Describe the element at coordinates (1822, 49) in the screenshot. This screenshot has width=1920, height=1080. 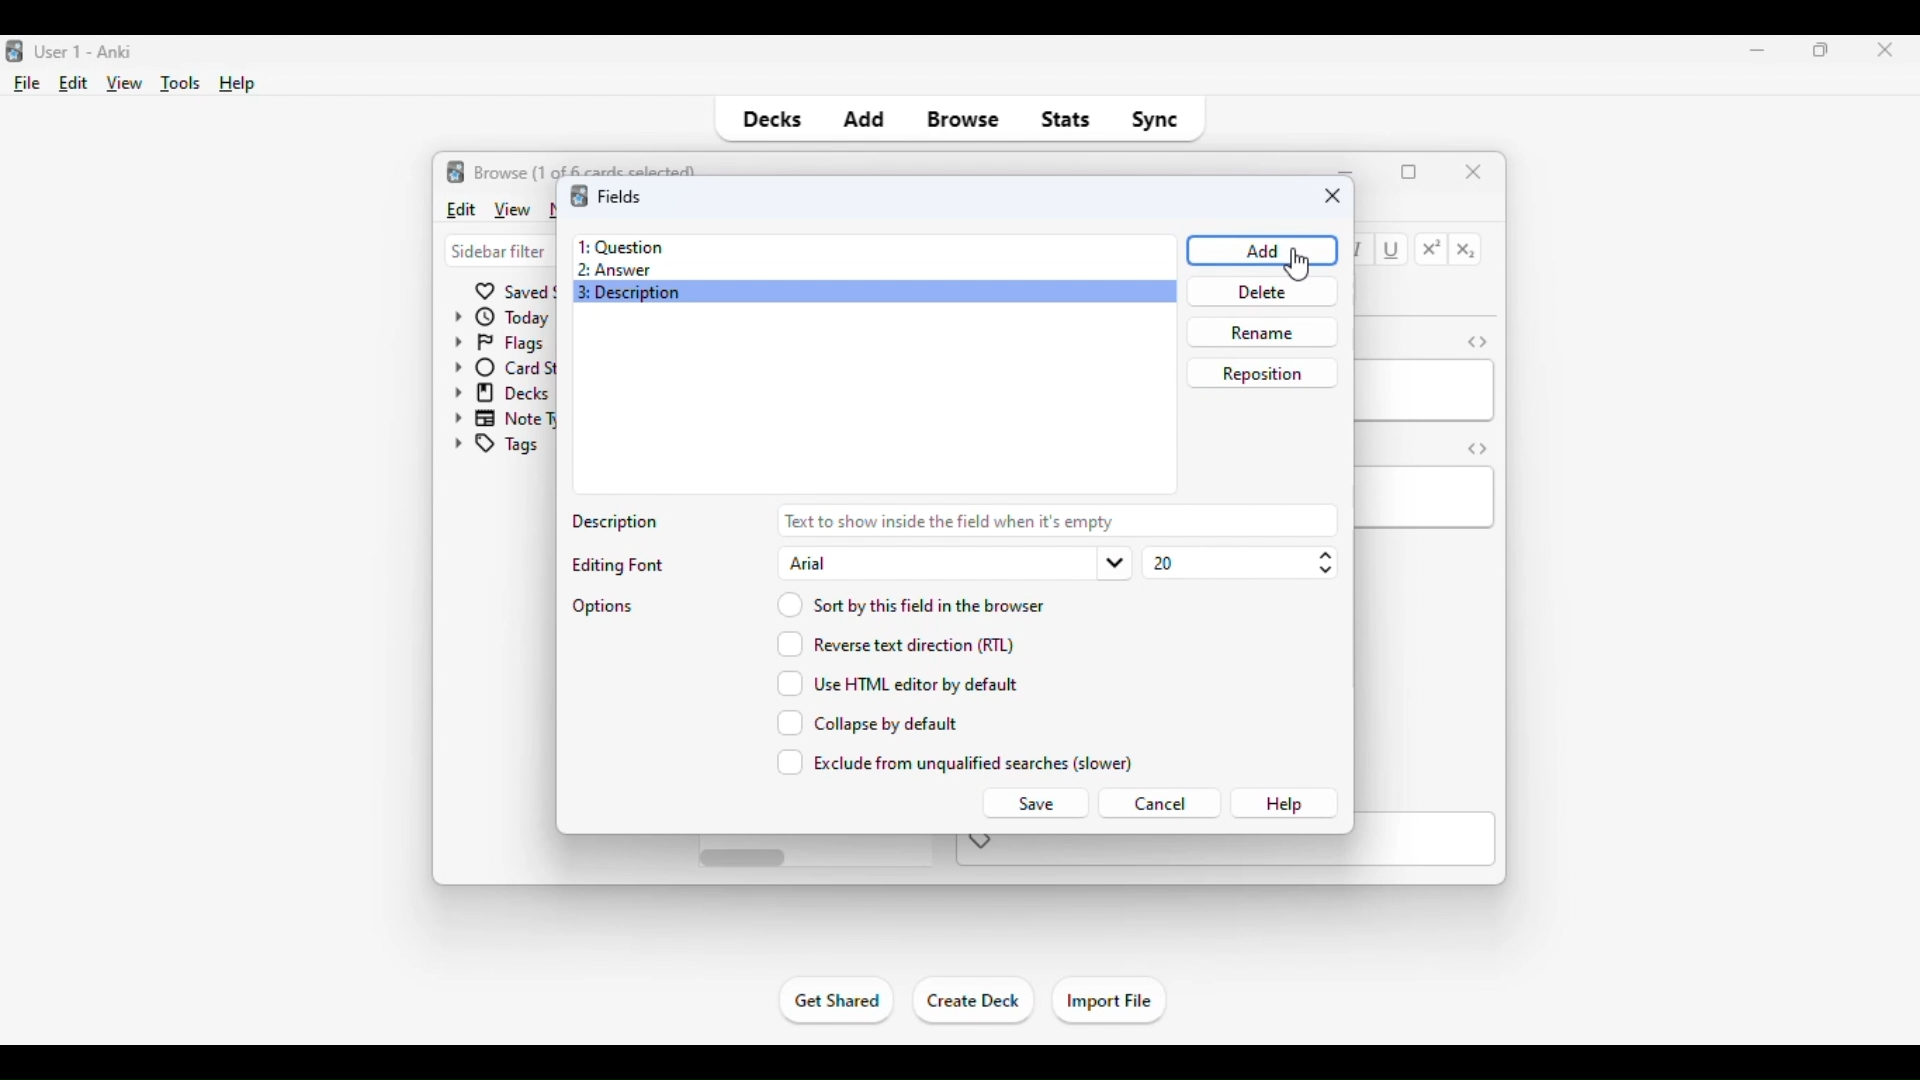
I see `maximize` at that location.